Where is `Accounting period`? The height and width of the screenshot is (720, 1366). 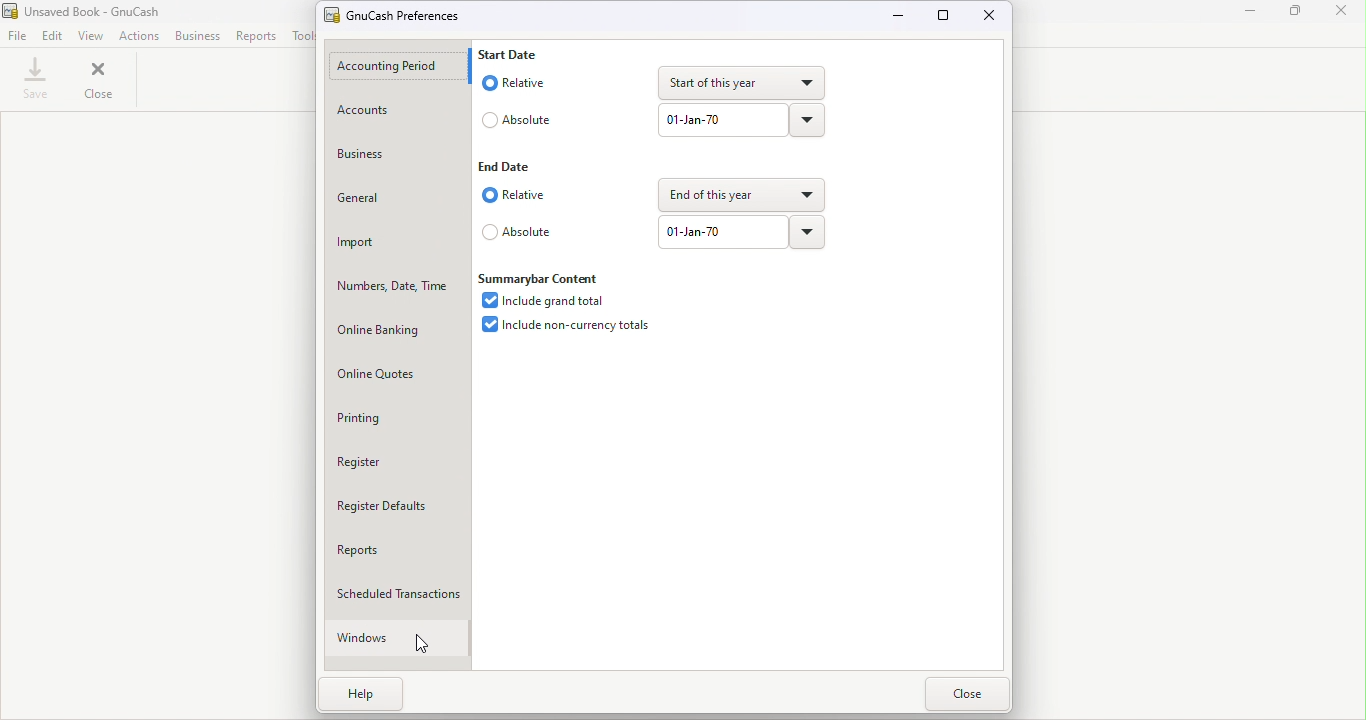 Accounting period is located at coordinates (395, 67).